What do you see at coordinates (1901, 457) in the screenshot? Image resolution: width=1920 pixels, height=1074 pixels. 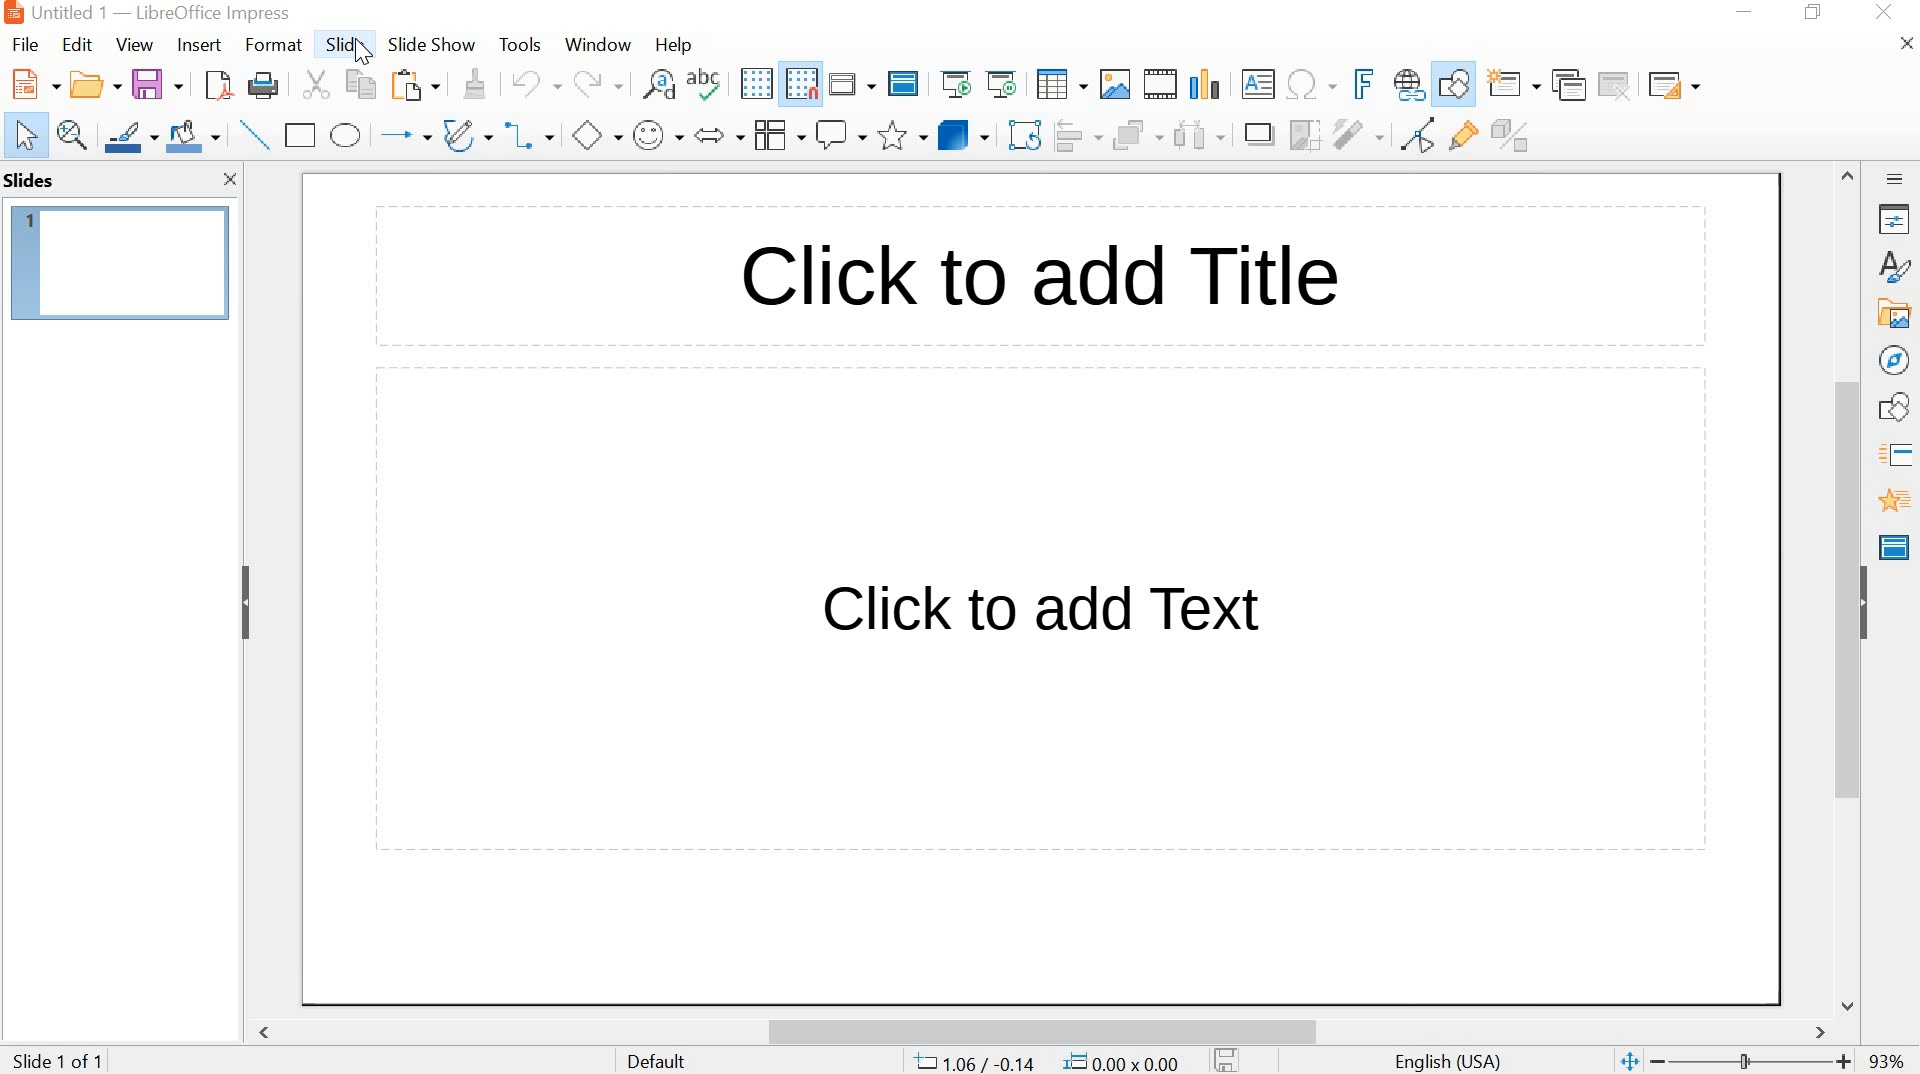 I see `Slide Transition` at bounding box center [1901, 457].